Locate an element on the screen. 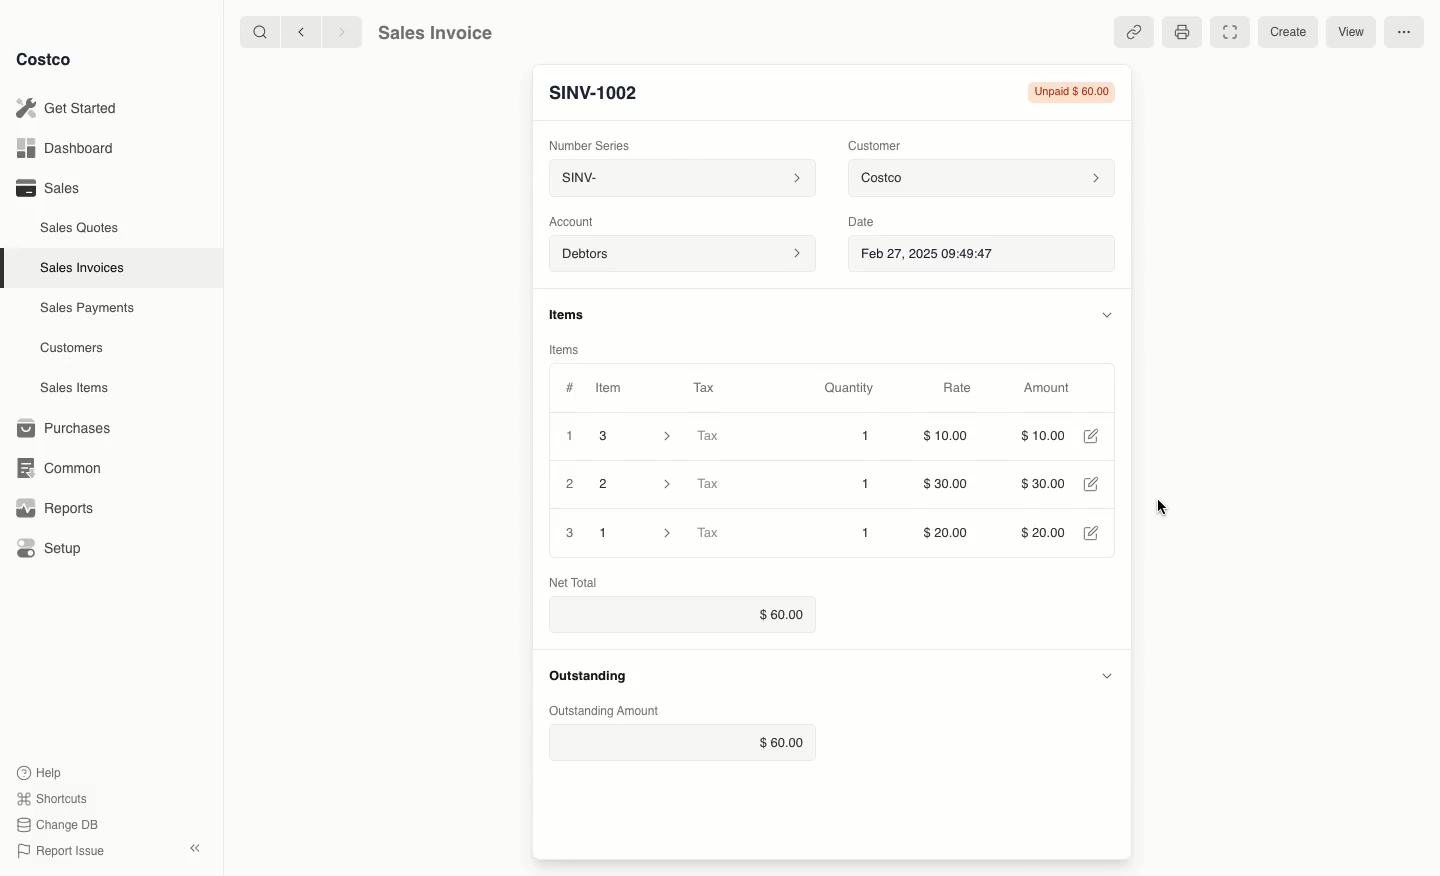  Reports is located at coordinates (52, 508).